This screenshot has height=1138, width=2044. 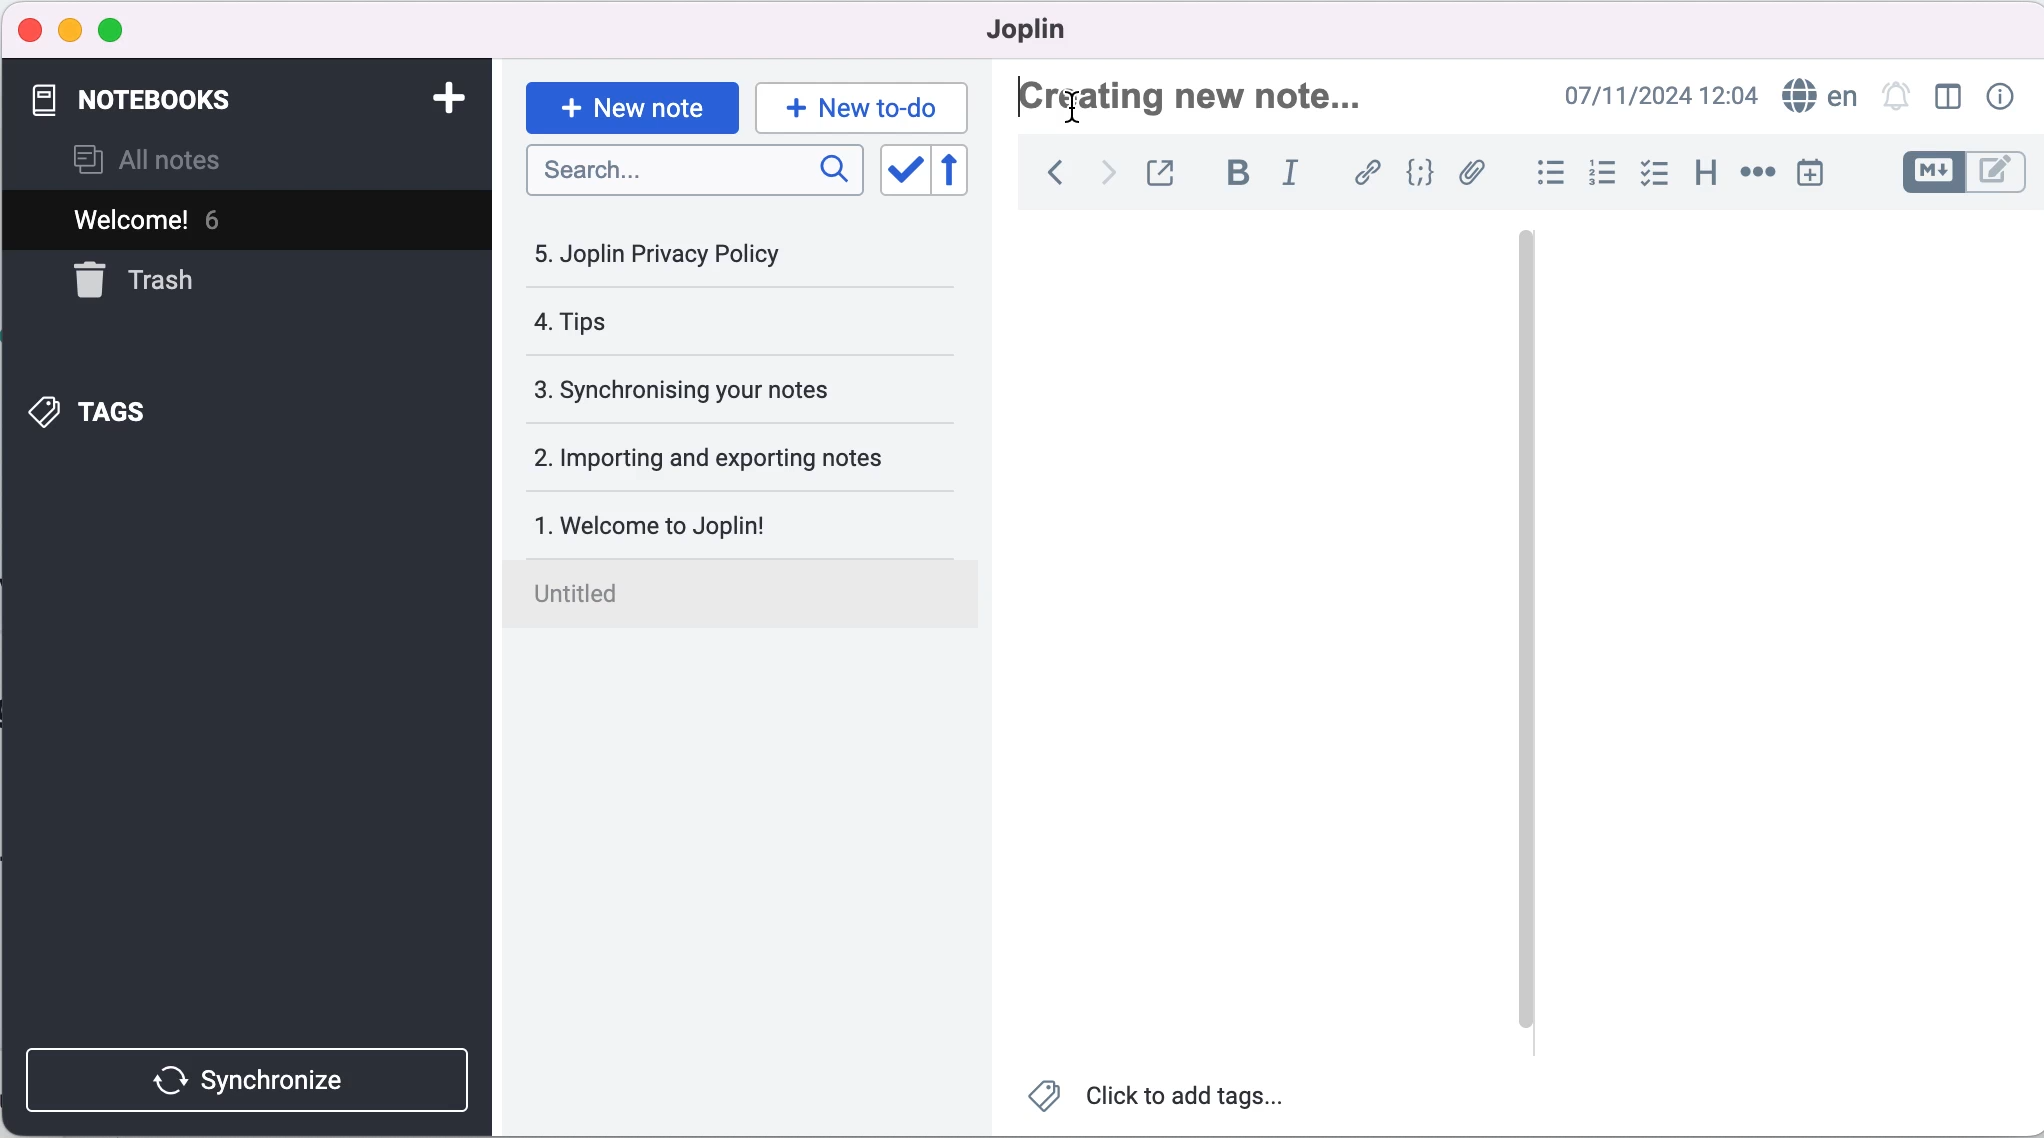 What do you see at coordinates (1757, 175) in the screenshot?
I see `horizontal rule` at bounding box center [1757, 175].